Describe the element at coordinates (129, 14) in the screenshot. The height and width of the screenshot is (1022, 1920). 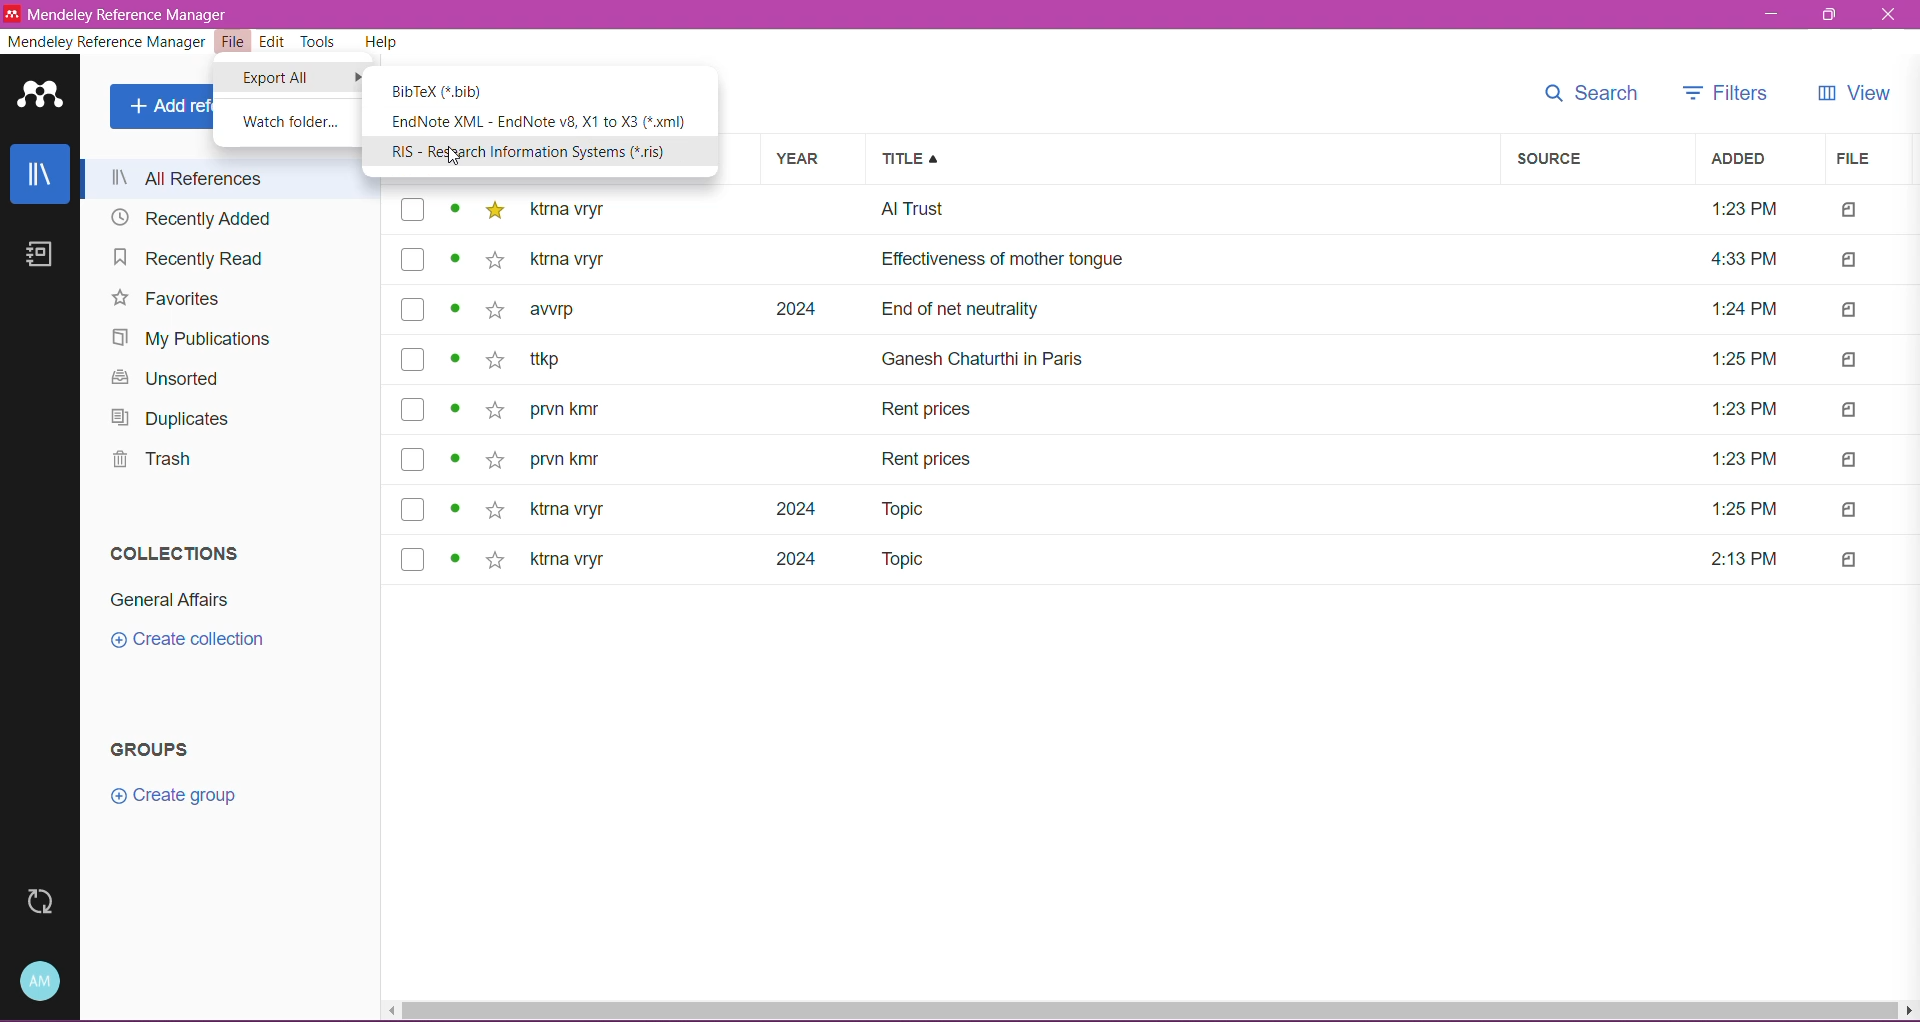
I see `Mendeley Reference Manager` at that location.